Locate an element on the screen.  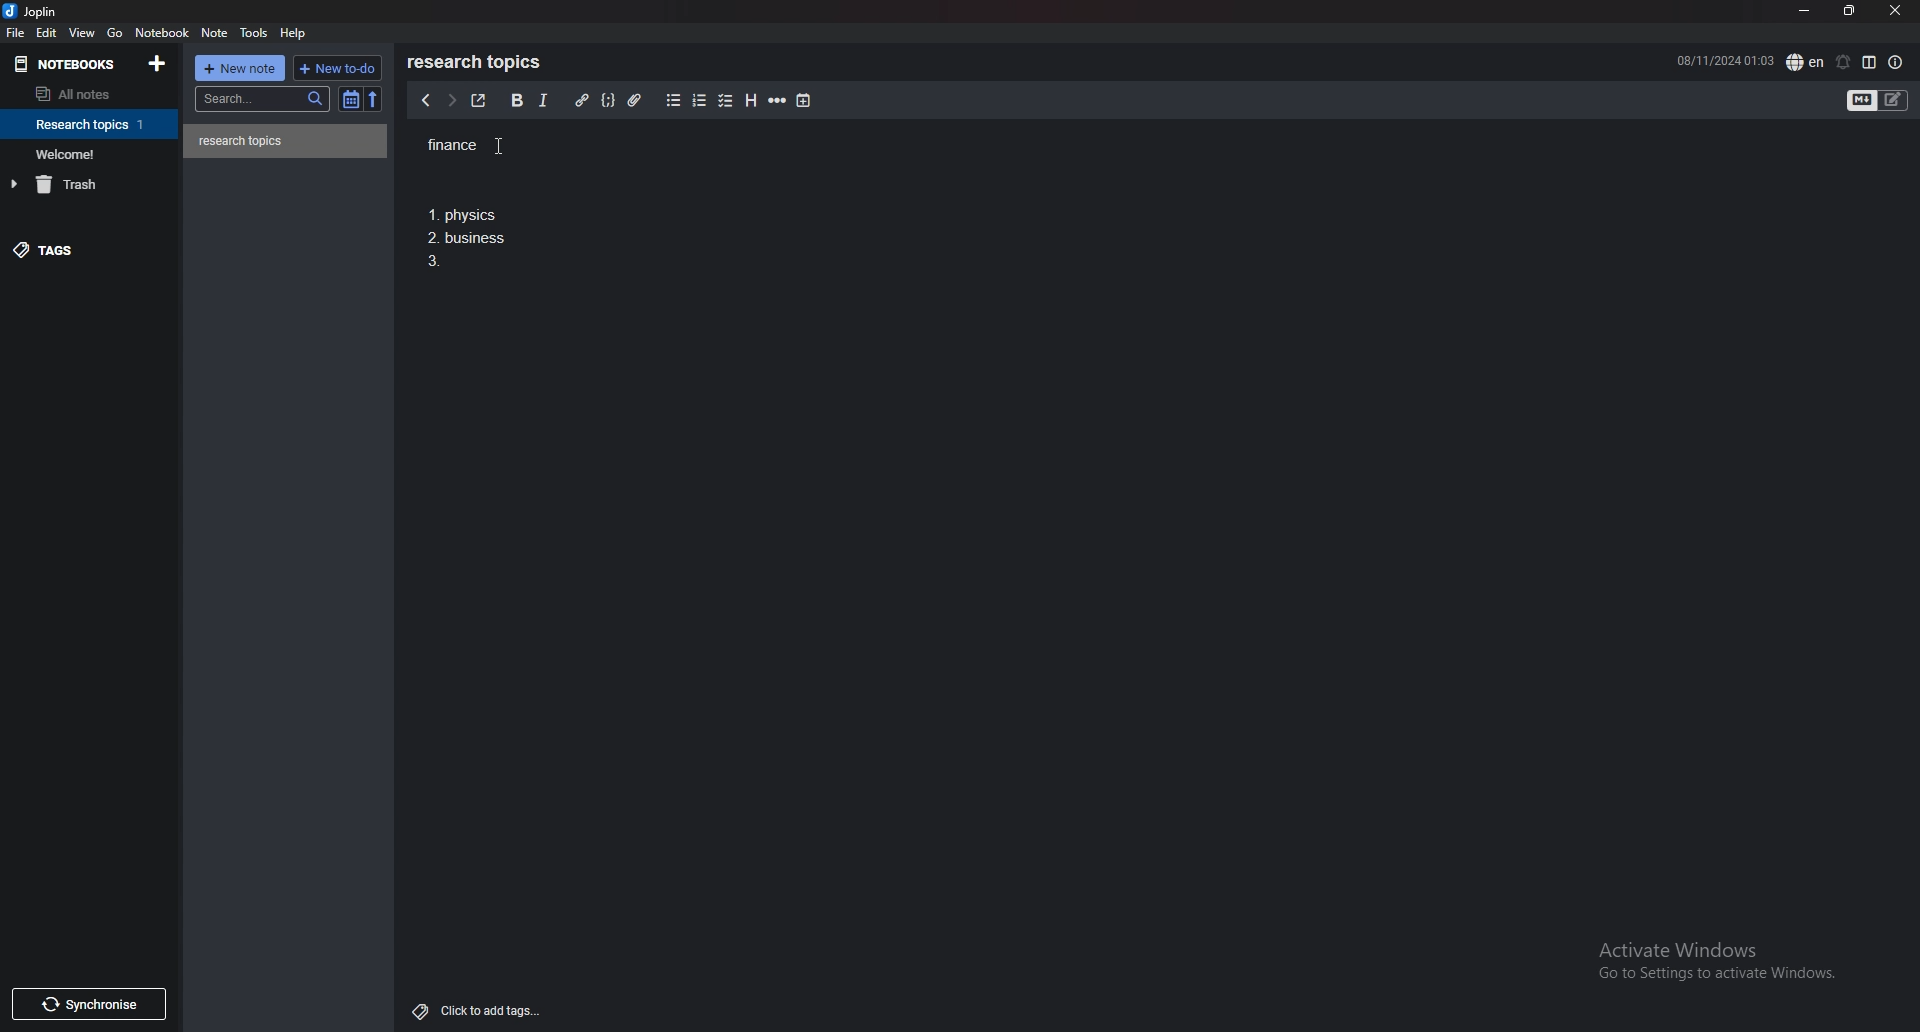
go is located at coordinates (114, 33).